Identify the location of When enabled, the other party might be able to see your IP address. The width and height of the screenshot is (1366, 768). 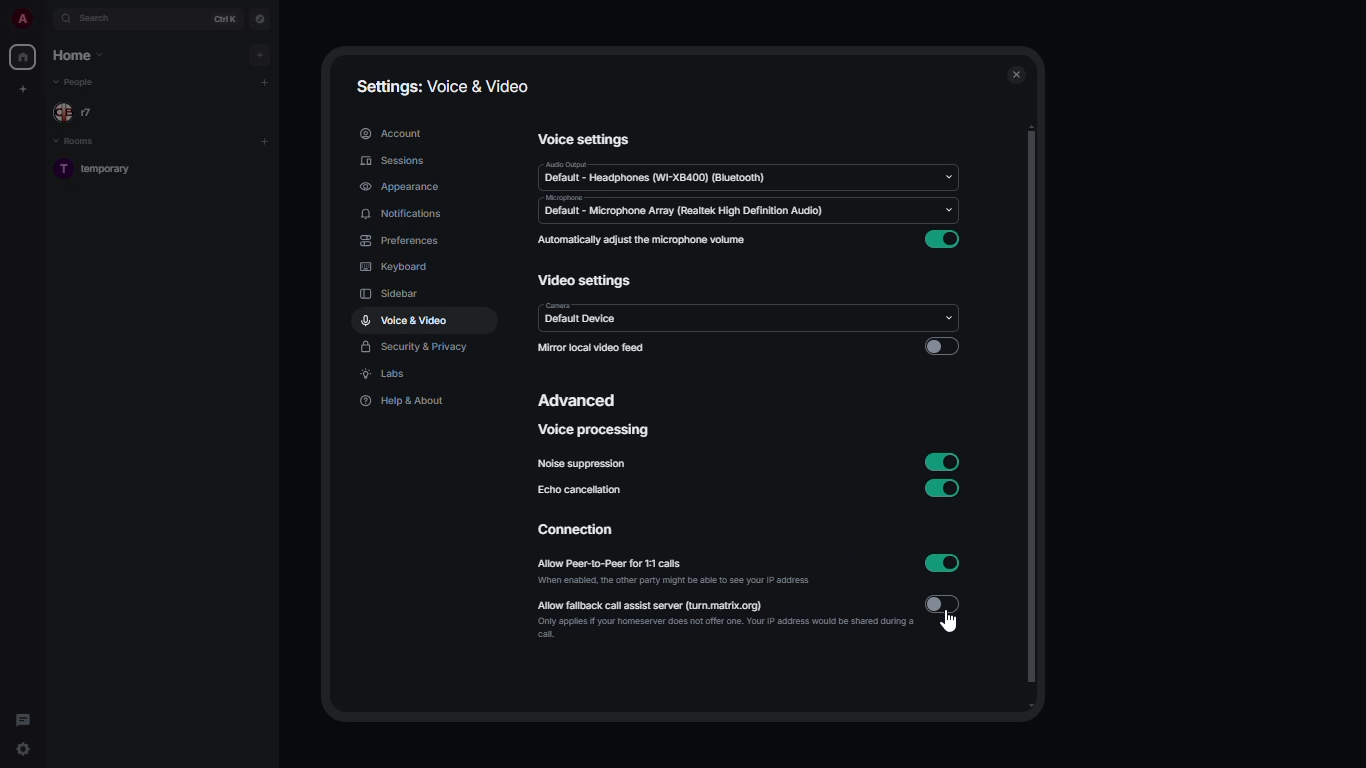
(677, 580).